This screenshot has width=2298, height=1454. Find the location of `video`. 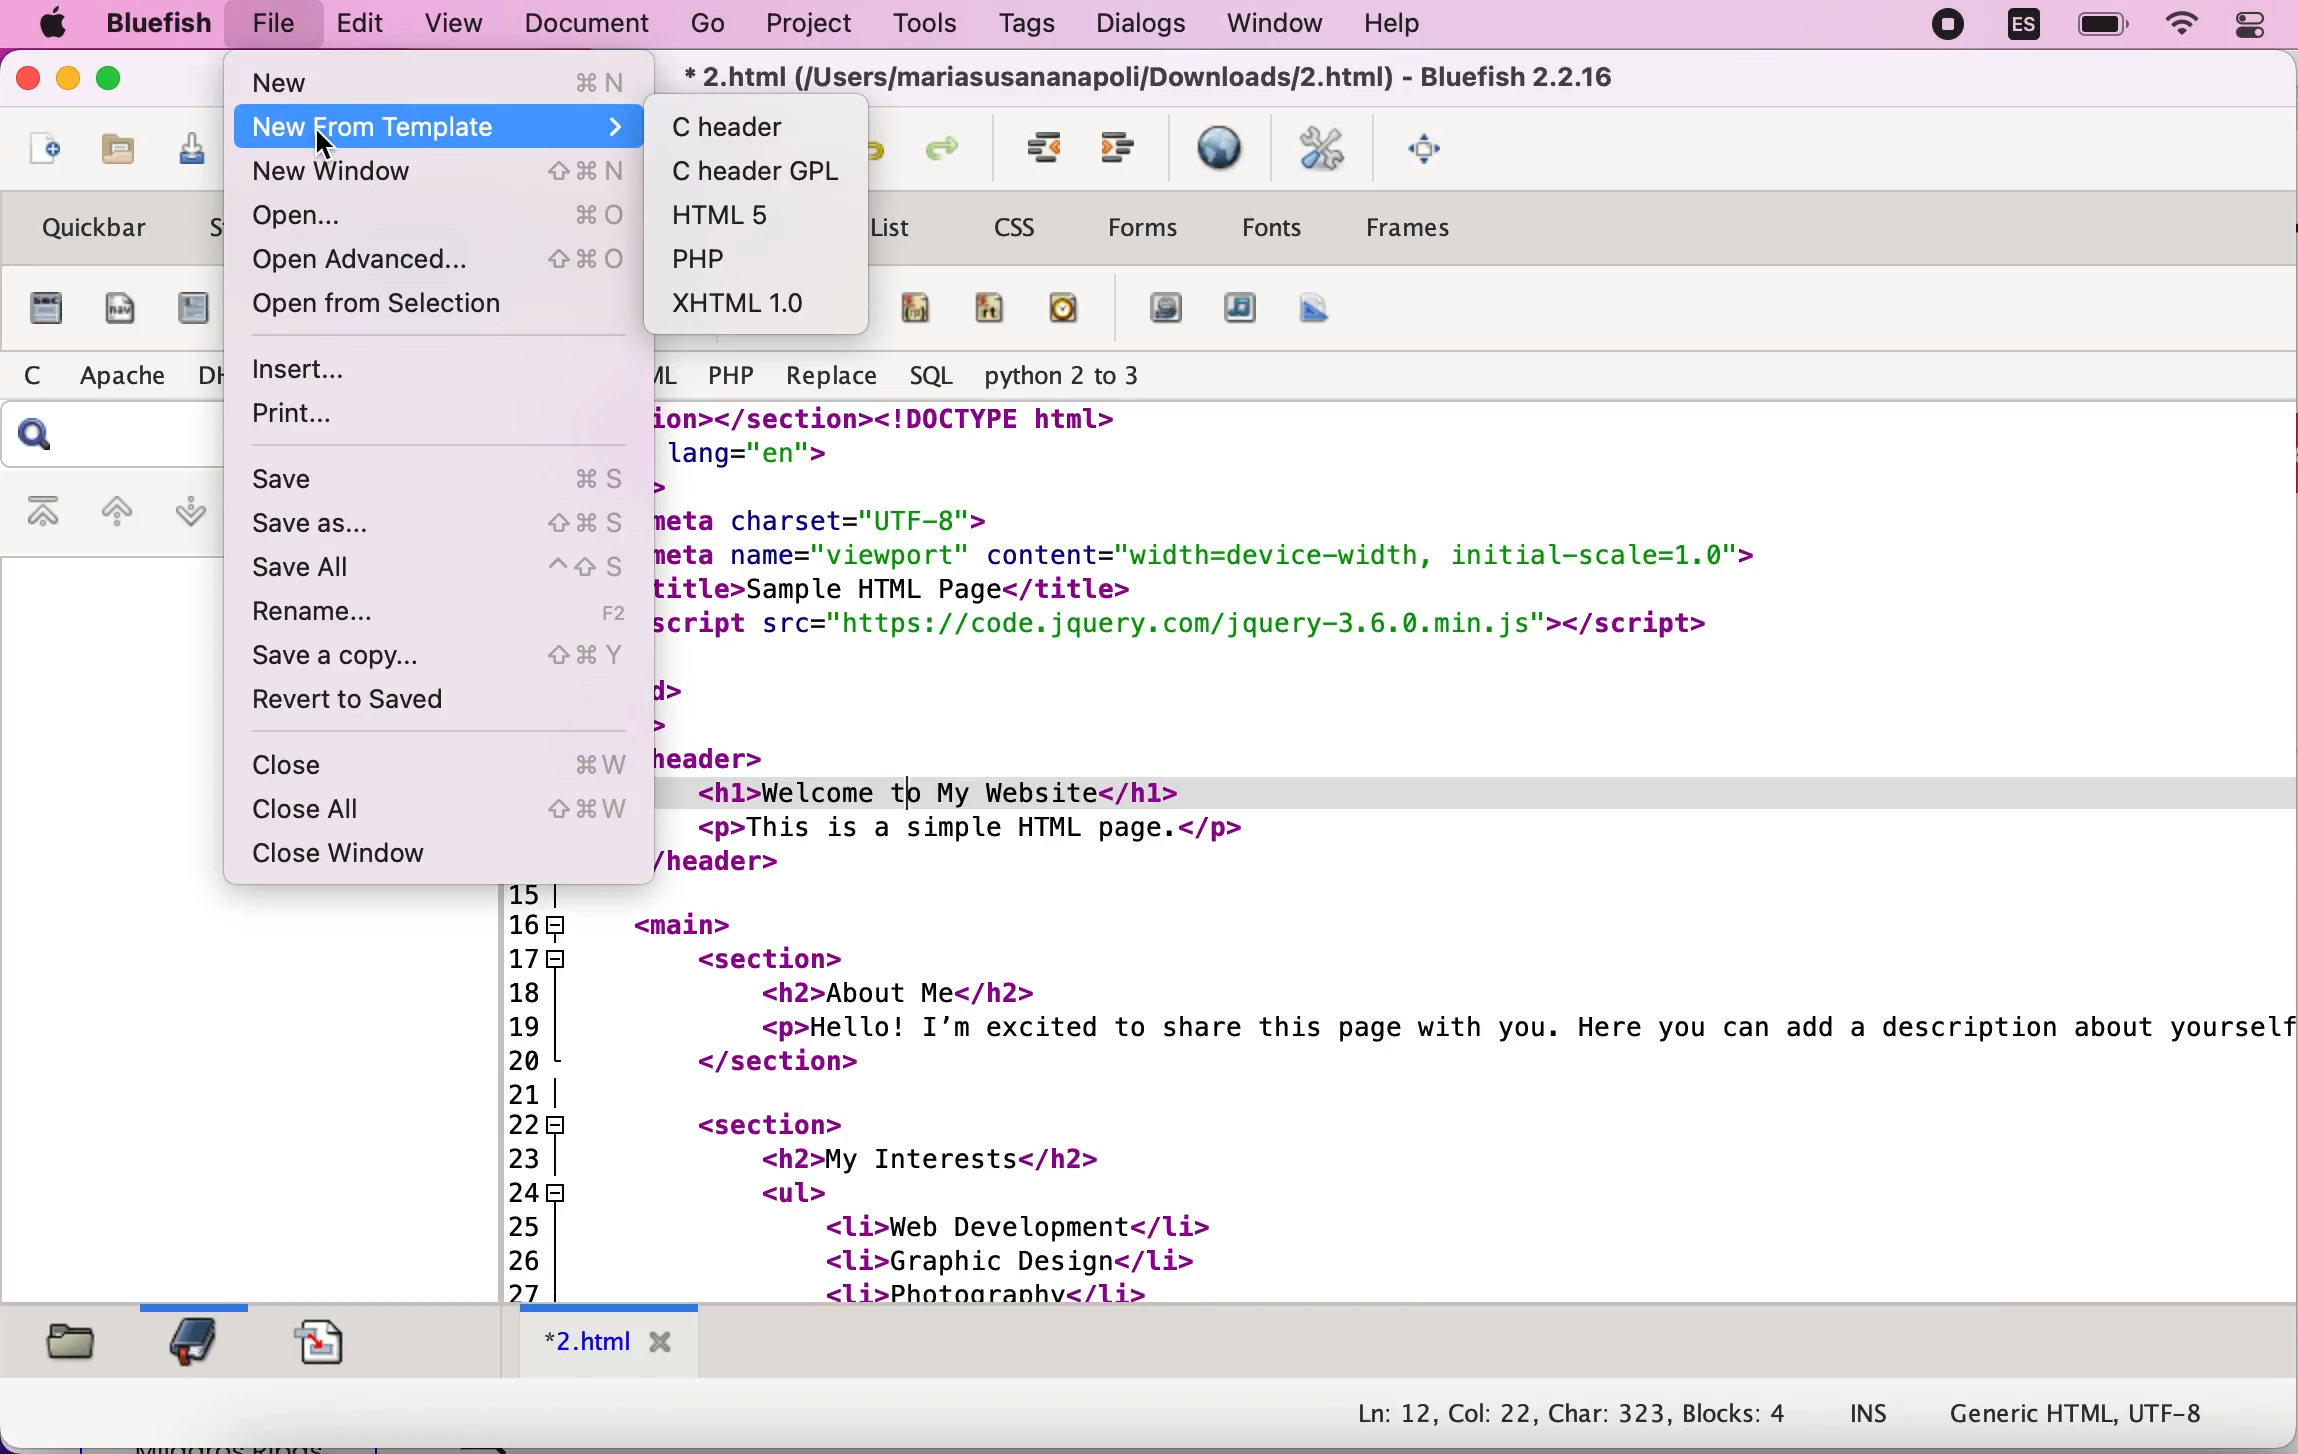

video is located at coordinates (1163, 312).